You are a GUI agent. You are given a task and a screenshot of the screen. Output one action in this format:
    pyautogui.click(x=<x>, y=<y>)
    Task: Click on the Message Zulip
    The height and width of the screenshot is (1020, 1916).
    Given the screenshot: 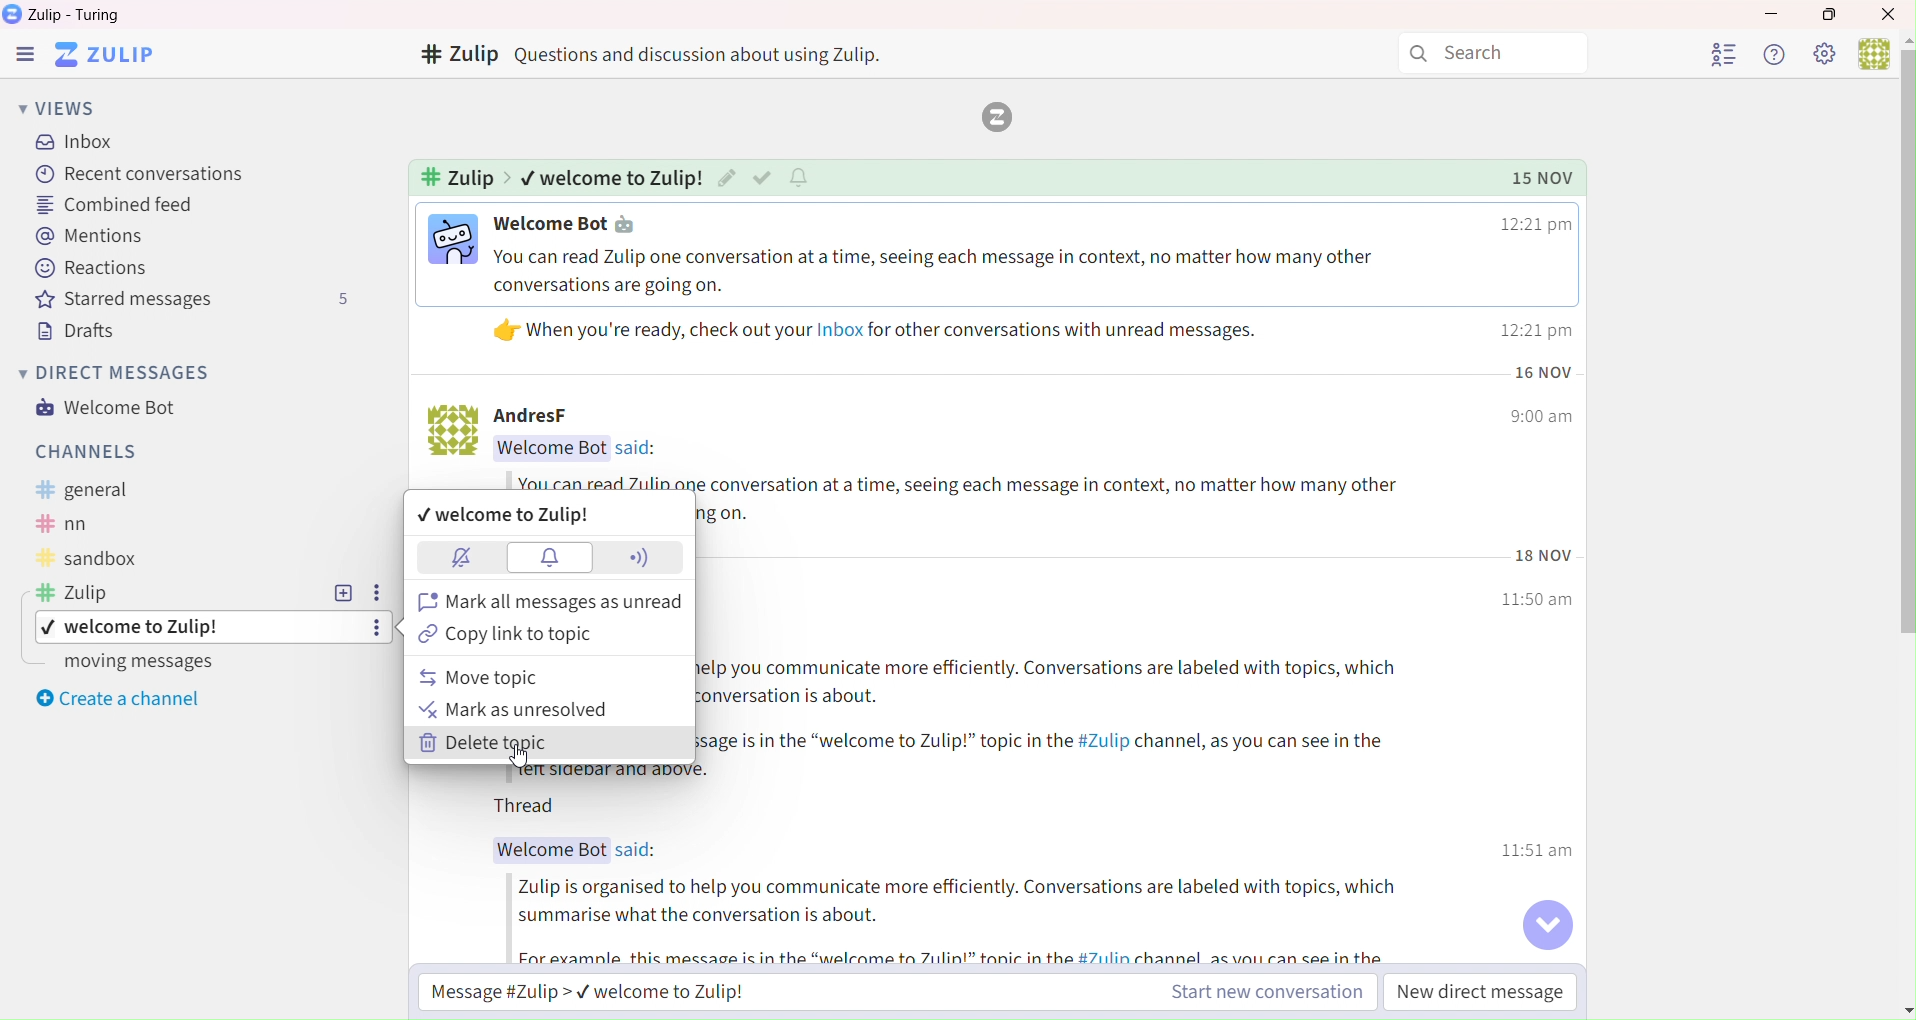 What is the action you would take?
    pyautogui.click(x=579, y=989)
    